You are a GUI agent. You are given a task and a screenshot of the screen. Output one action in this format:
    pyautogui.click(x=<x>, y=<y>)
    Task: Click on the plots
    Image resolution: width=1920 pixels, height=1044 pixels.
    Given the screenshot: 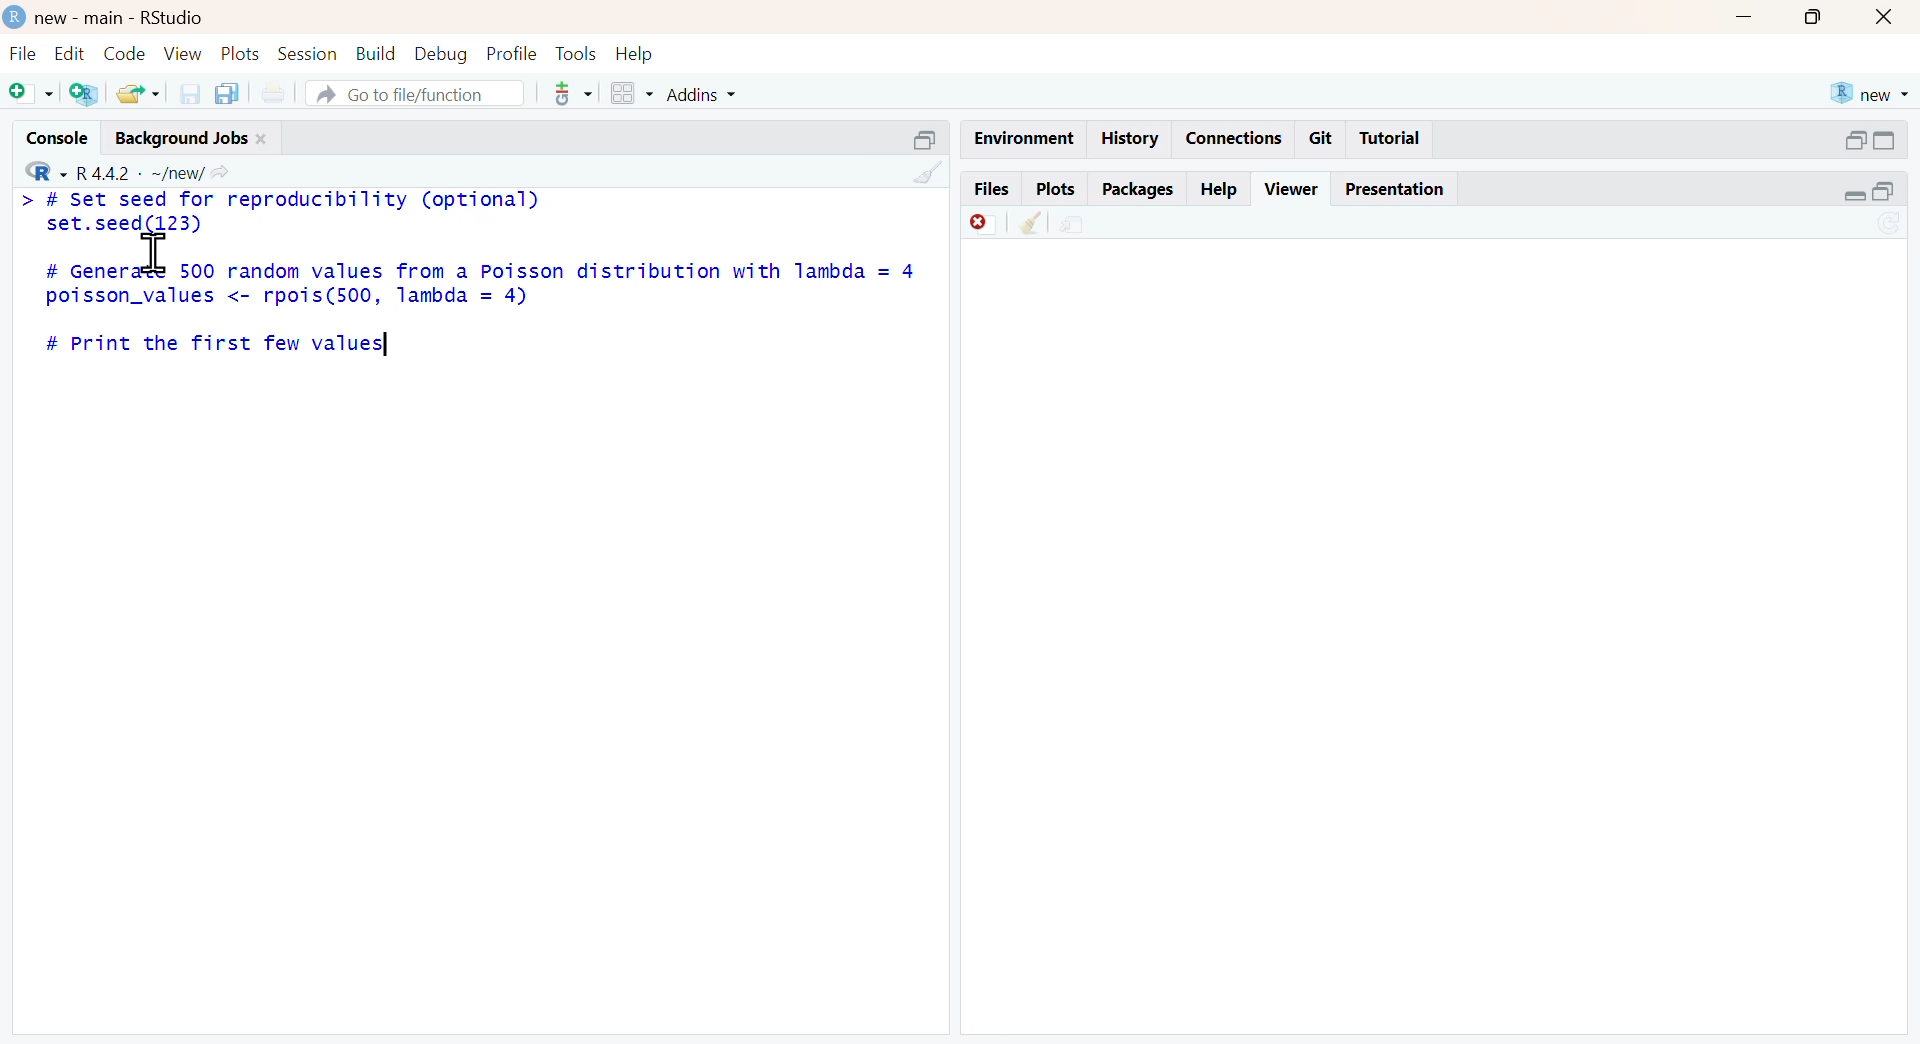 What is the action you would take?
    pyautogui.click(x=1058, y=188)
    